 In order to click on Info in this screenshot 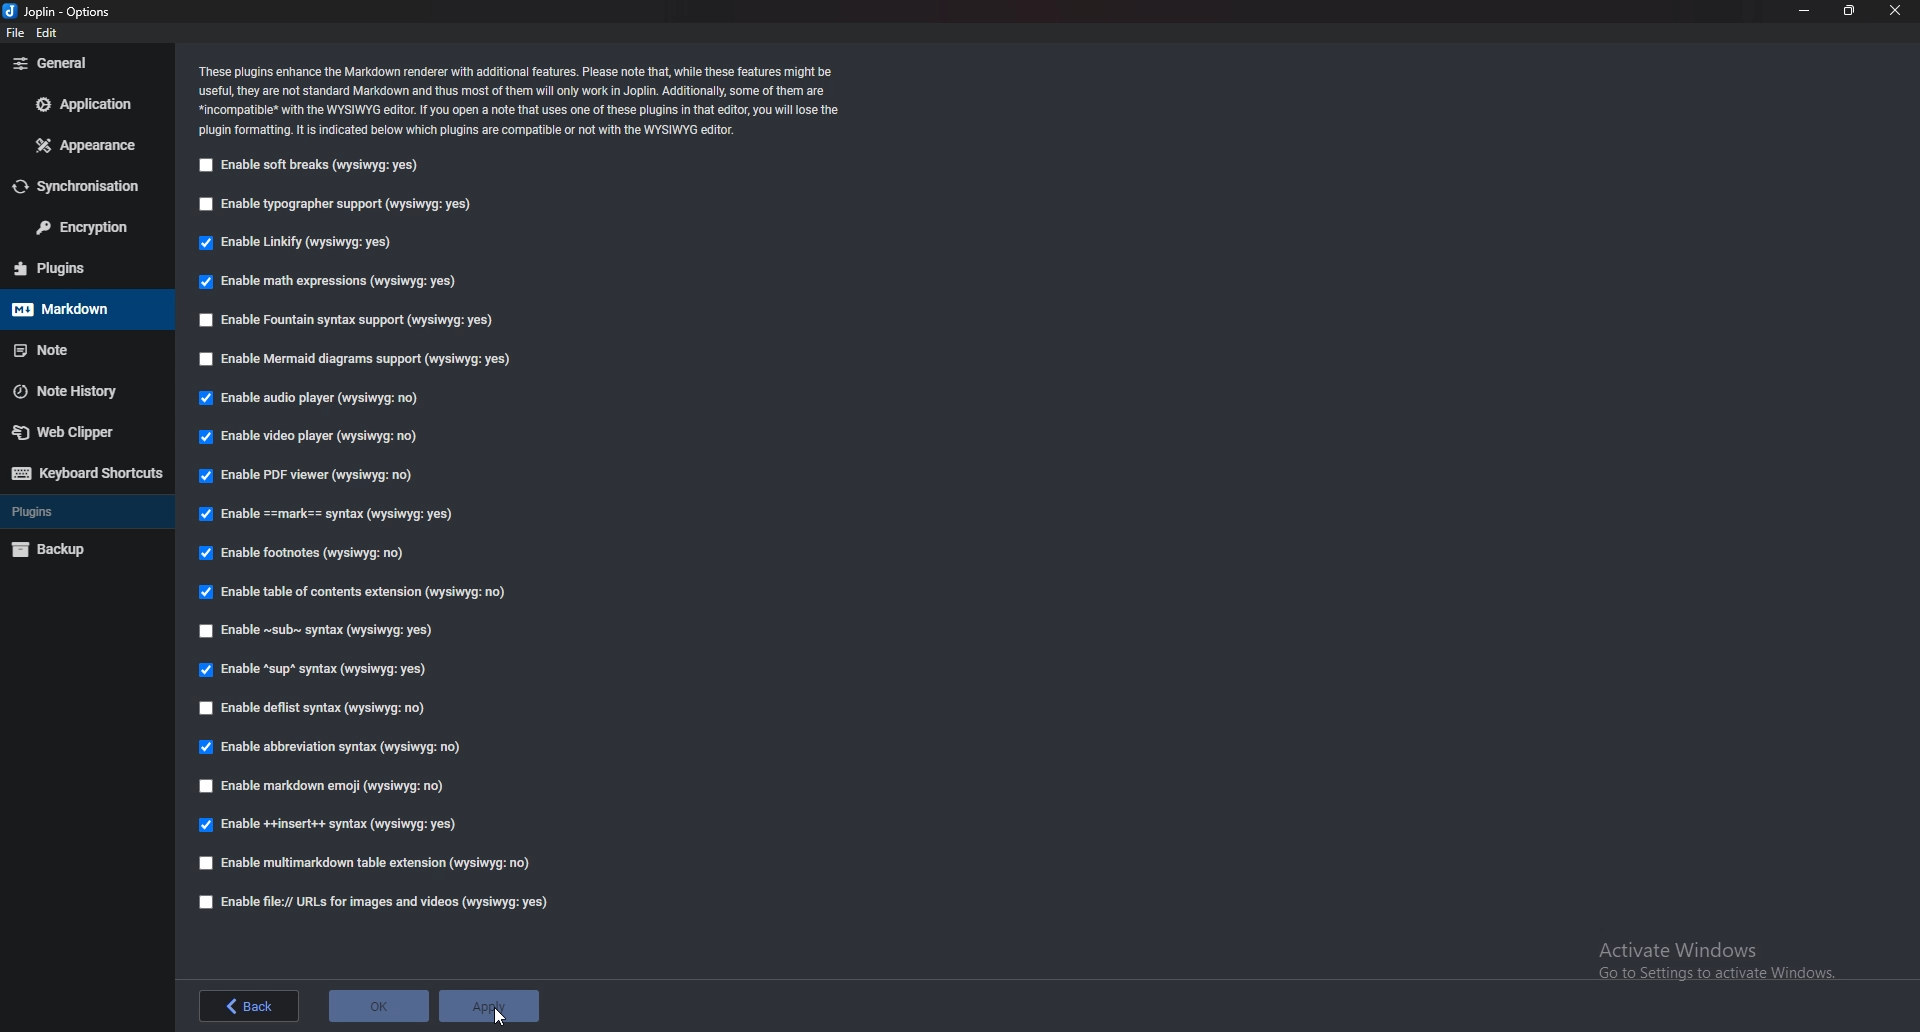, I will do `click(533, 100)`.